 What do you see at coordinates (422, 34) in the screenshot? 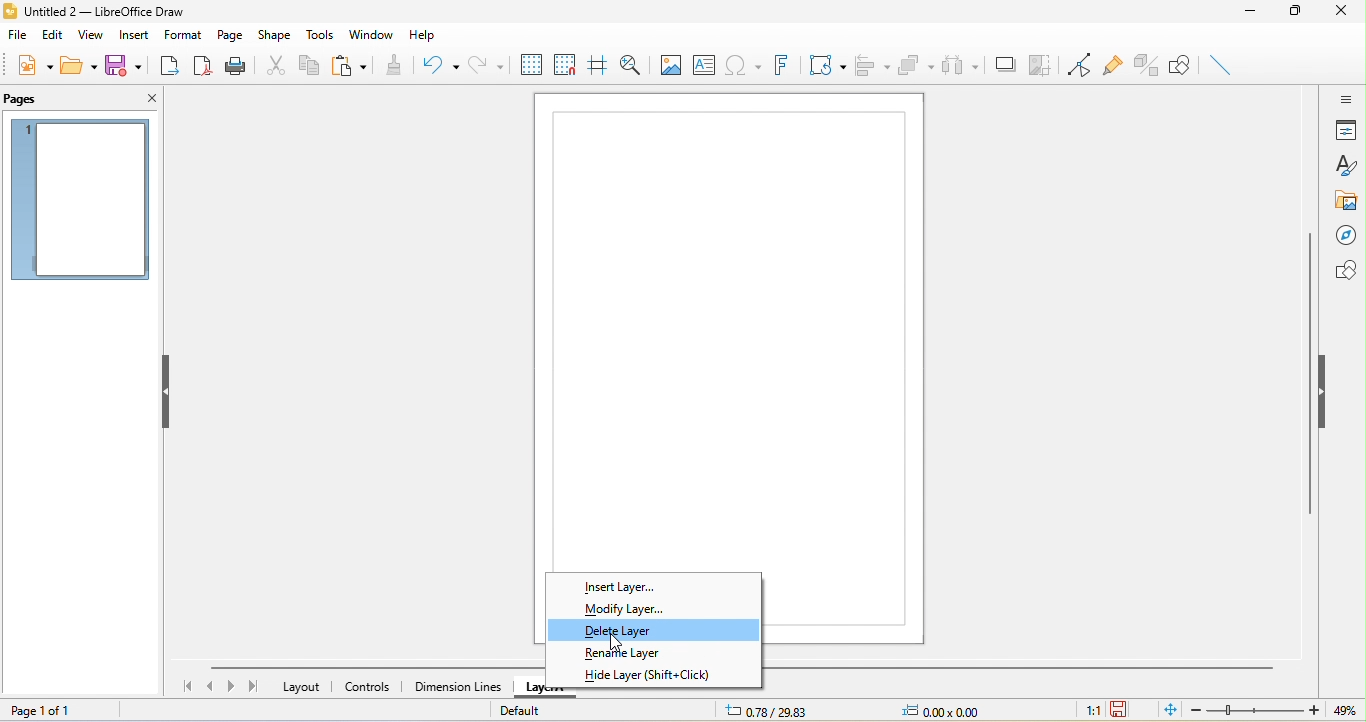
I see `help` at bounding box center [422, 34].